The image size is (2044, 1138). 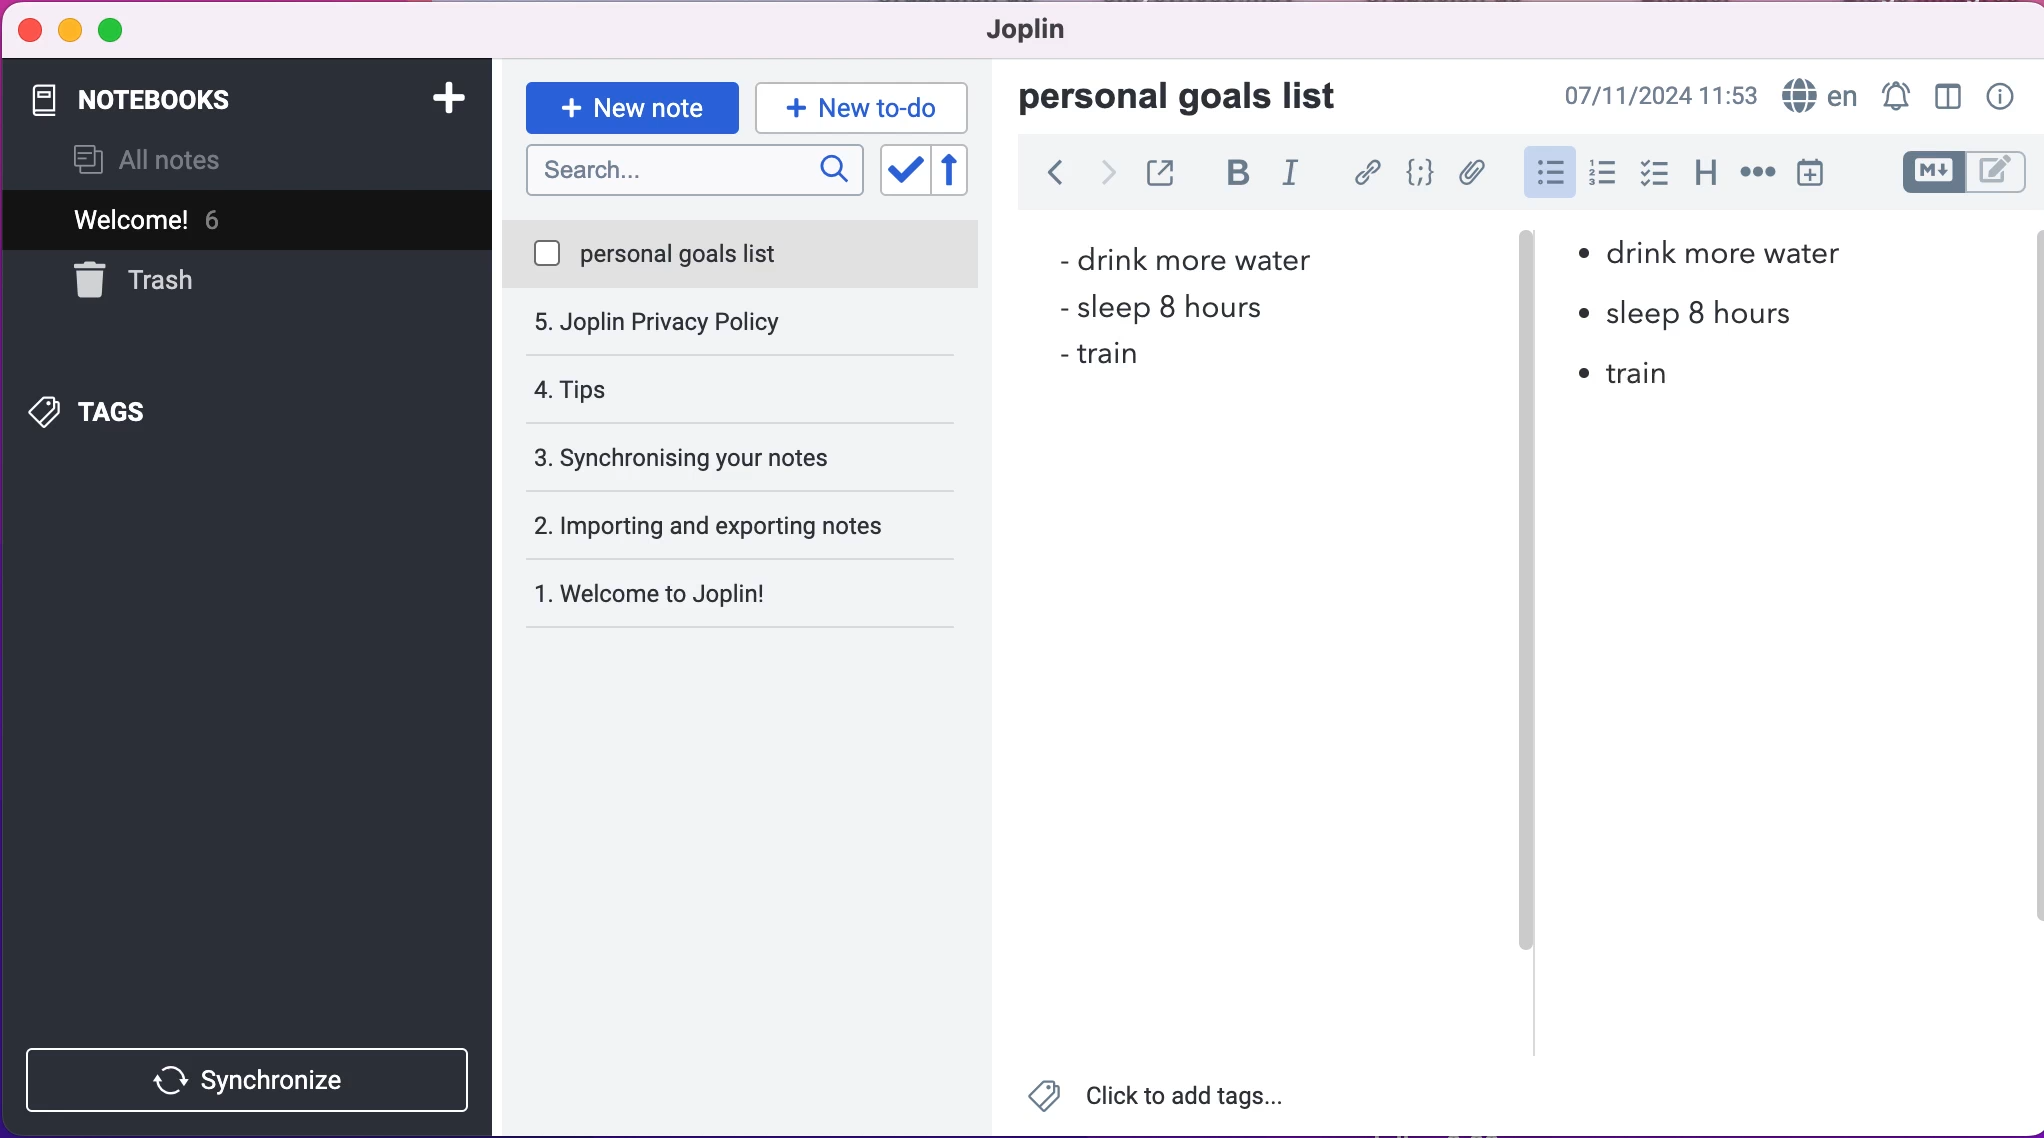 What do you see at coordinates (1161, 176) in the screenshot?
I see `toggle external editing` at bounding box center [1161, 176].